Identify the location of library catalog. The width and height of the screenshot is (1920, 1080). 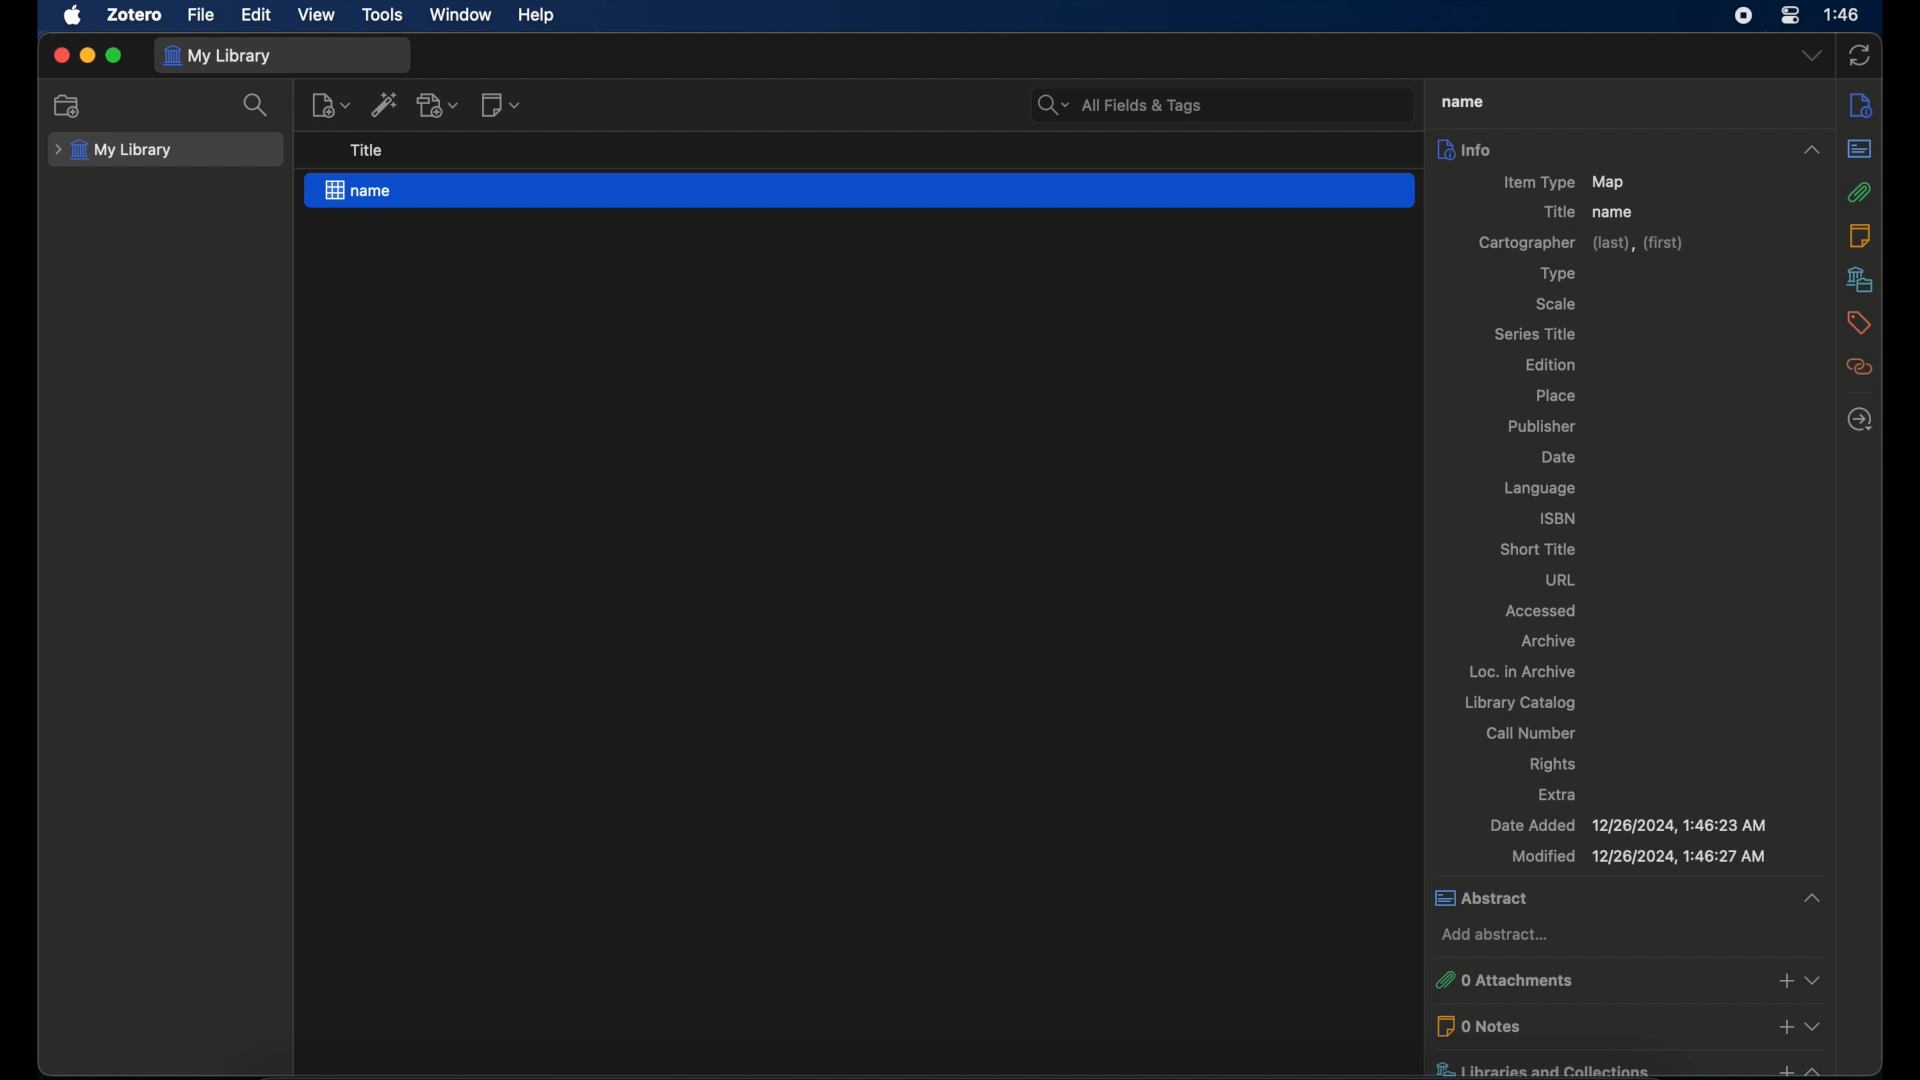
(1522, 702).